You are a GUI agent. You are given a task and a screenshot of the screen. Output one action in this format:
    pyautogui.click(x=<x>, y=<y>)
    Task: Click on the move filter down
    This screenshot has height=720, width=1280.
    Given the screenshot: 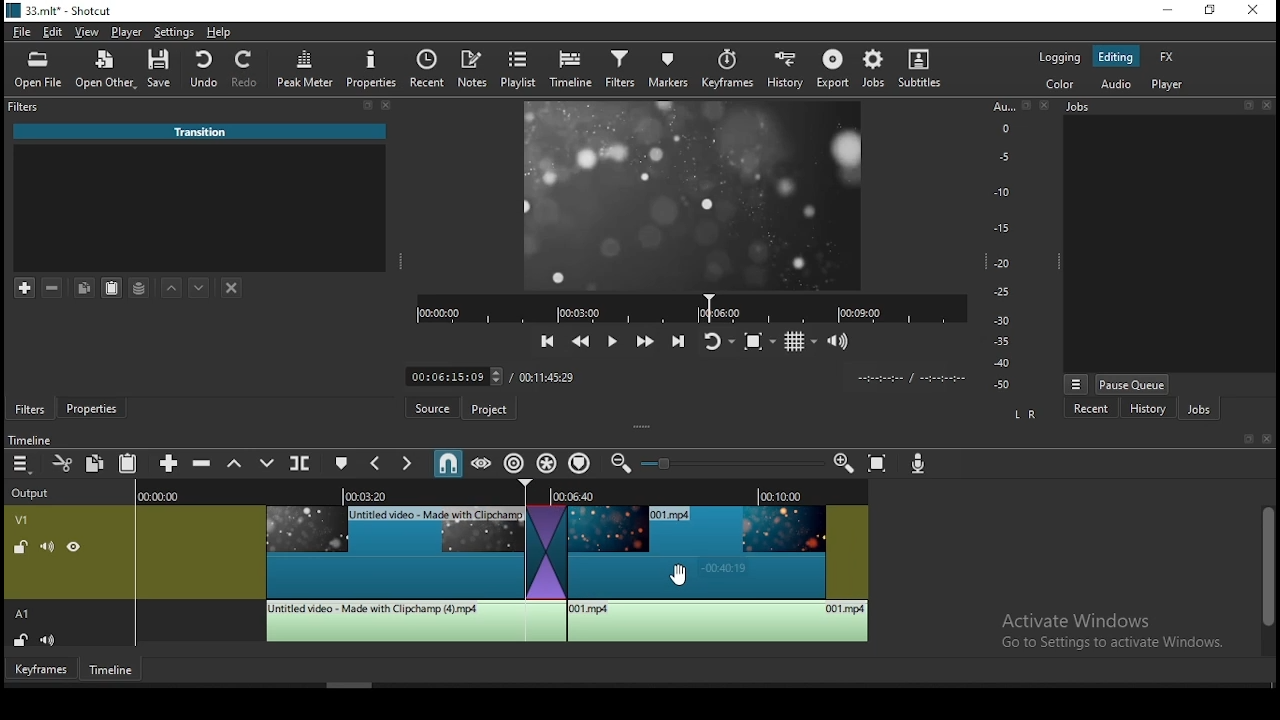 What is the action you would take?
    pyautogui.click(x=199, y=285)
    